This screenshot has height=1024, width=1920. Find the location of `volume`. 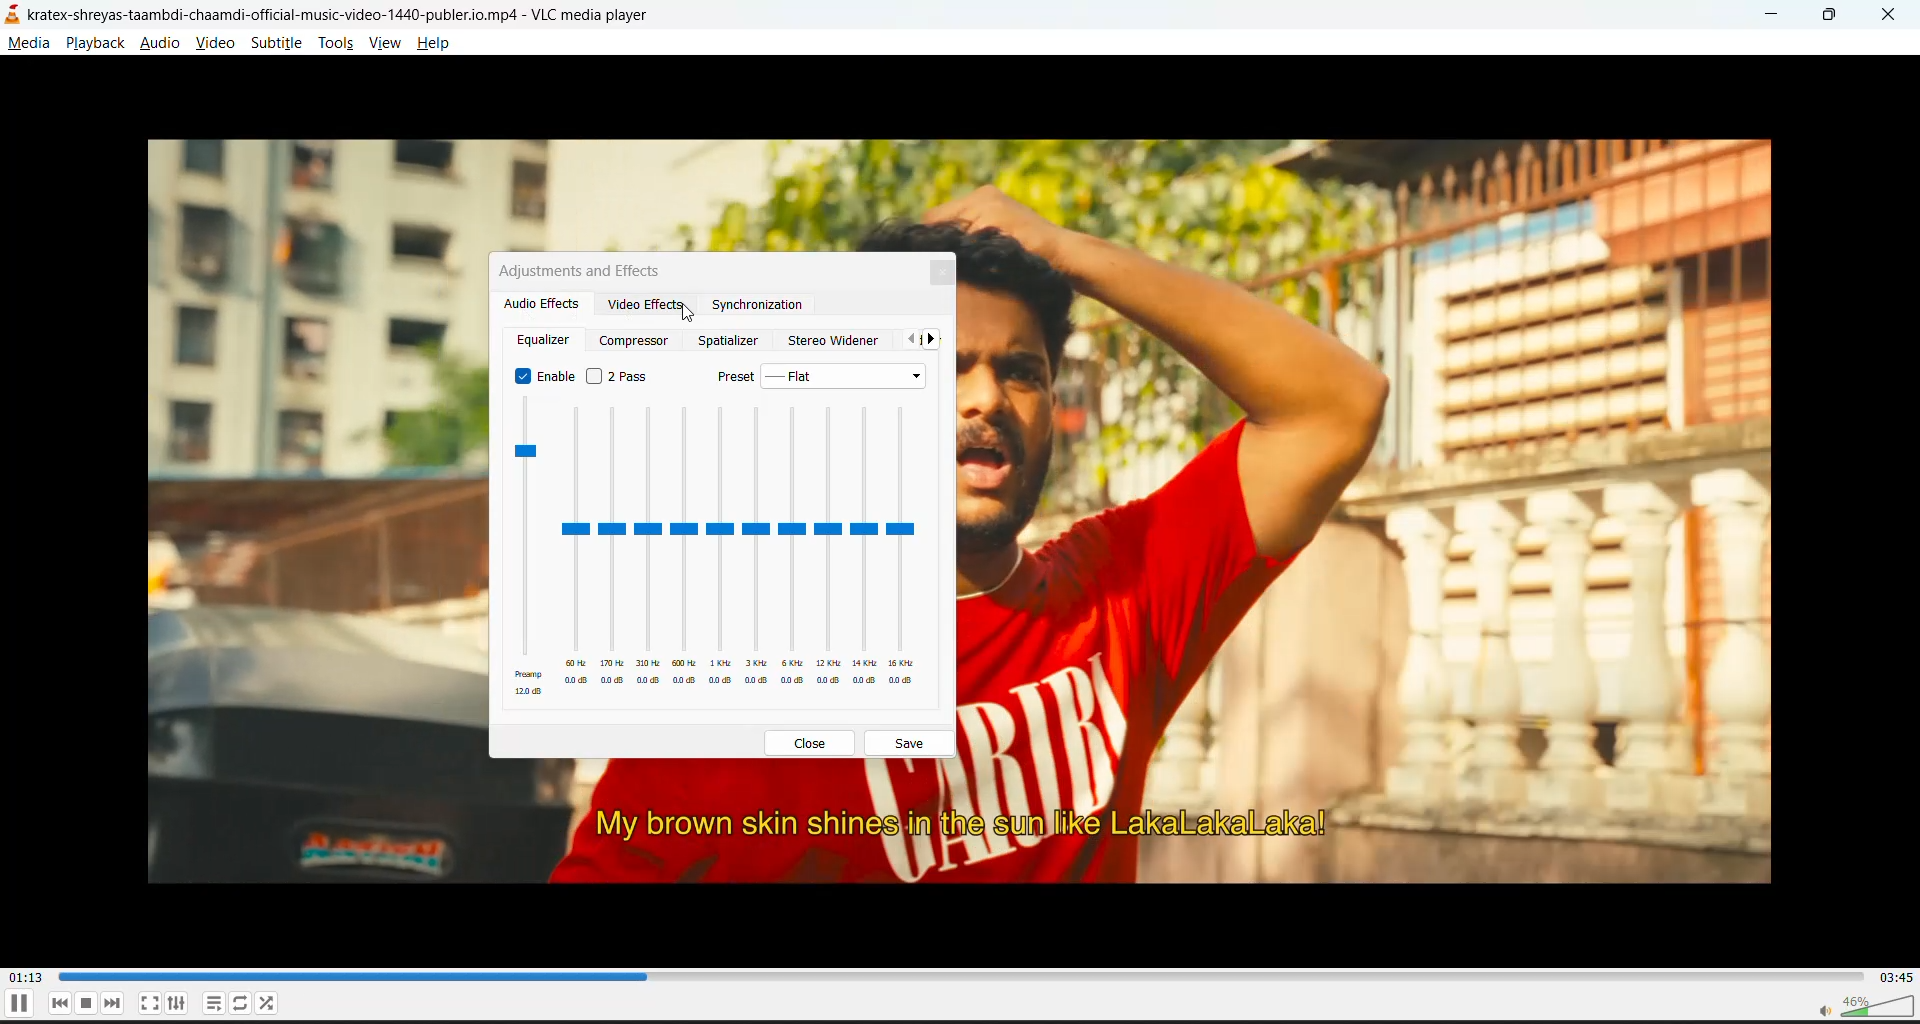

volume is located at coordinates (1863, 1007).